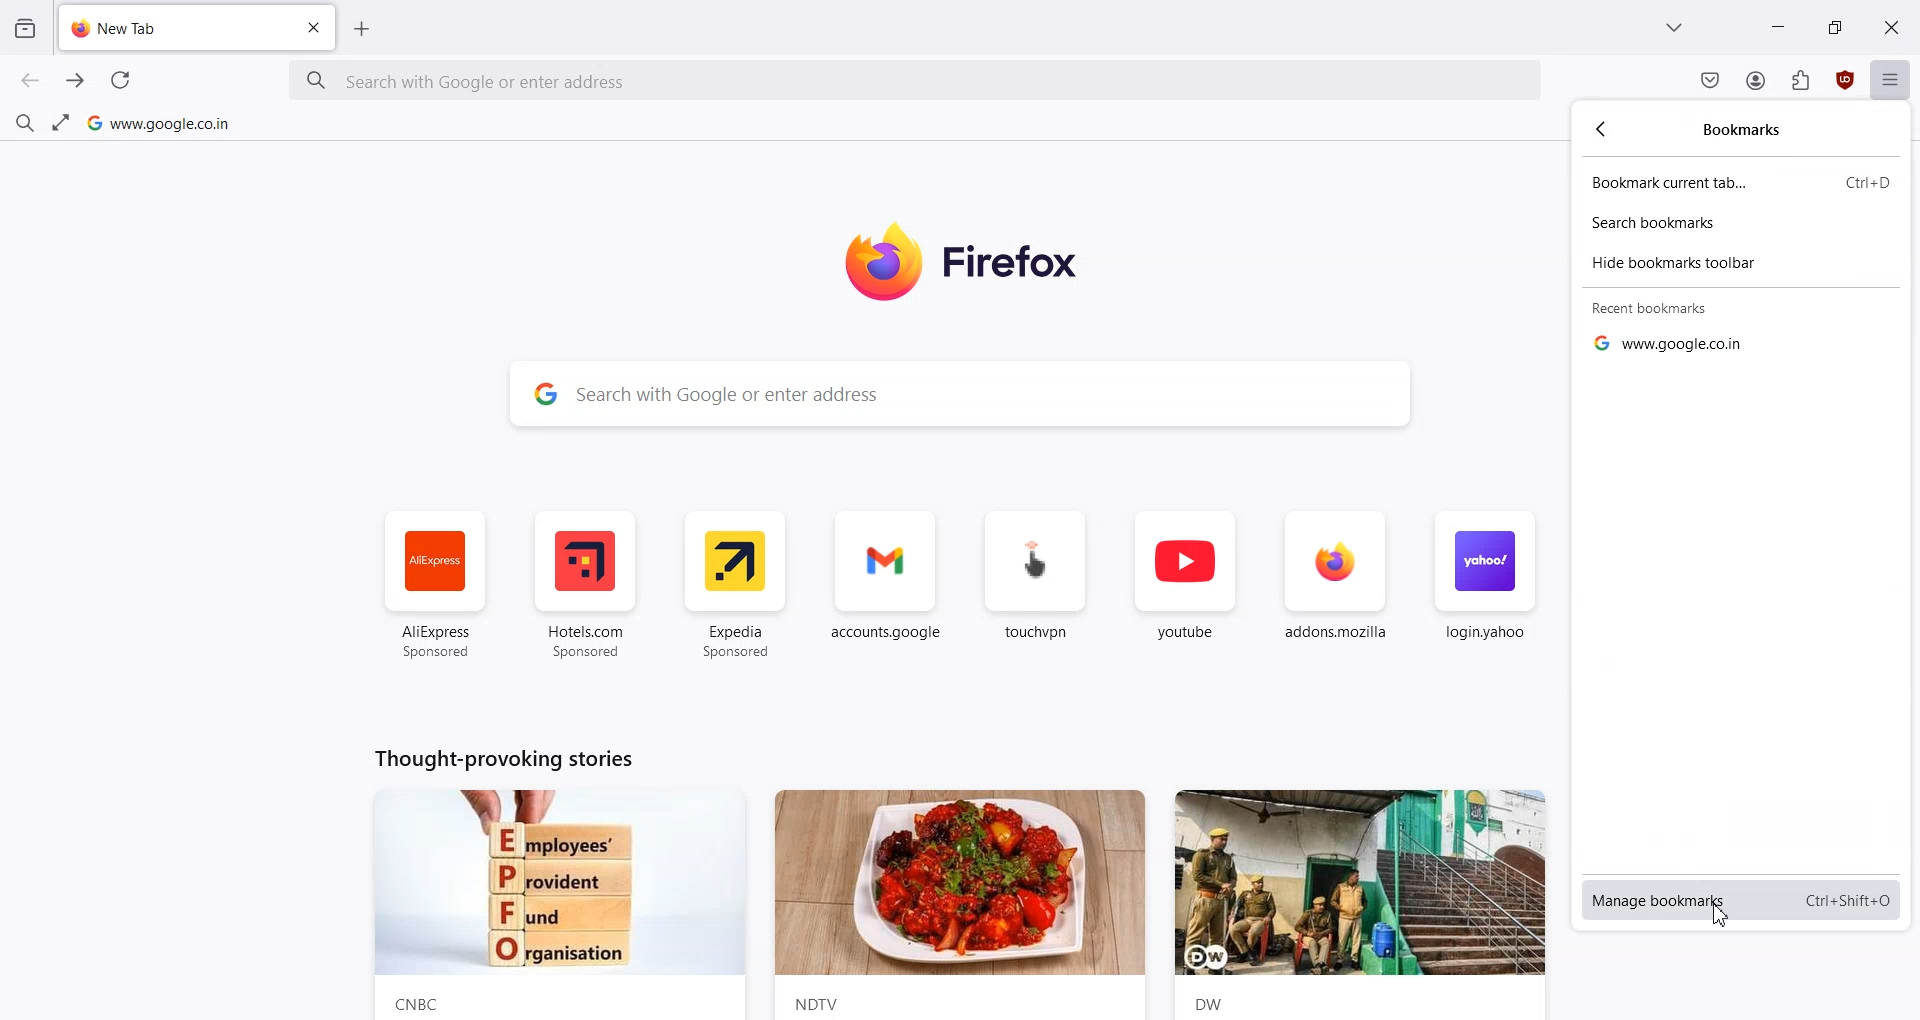  What do you see at coordinates (61, 121) in the screenshot?
I see `Fullscreen` at bounding box center [61, 121].